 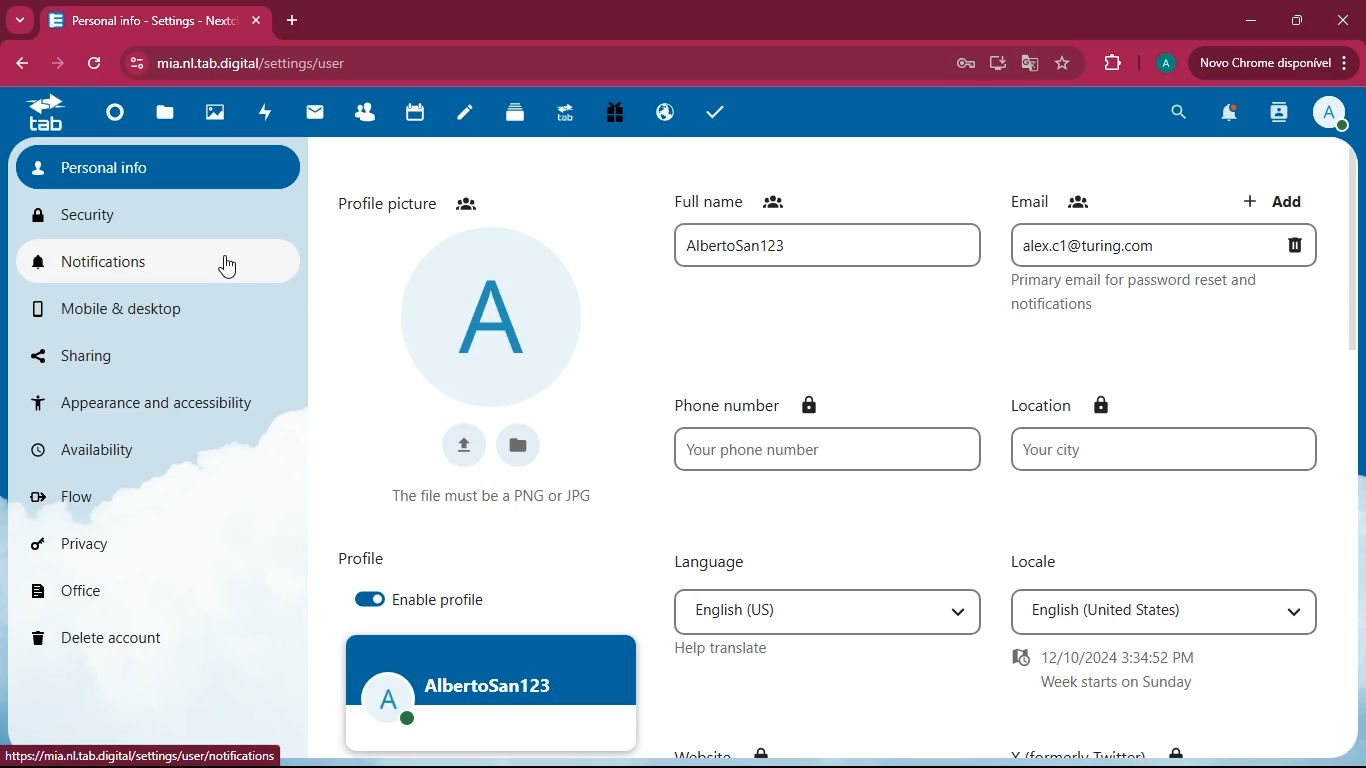 What do you see at coordinates (1276, 199) in the screenshot?
I see `add` at bounding box center [1276, 199].